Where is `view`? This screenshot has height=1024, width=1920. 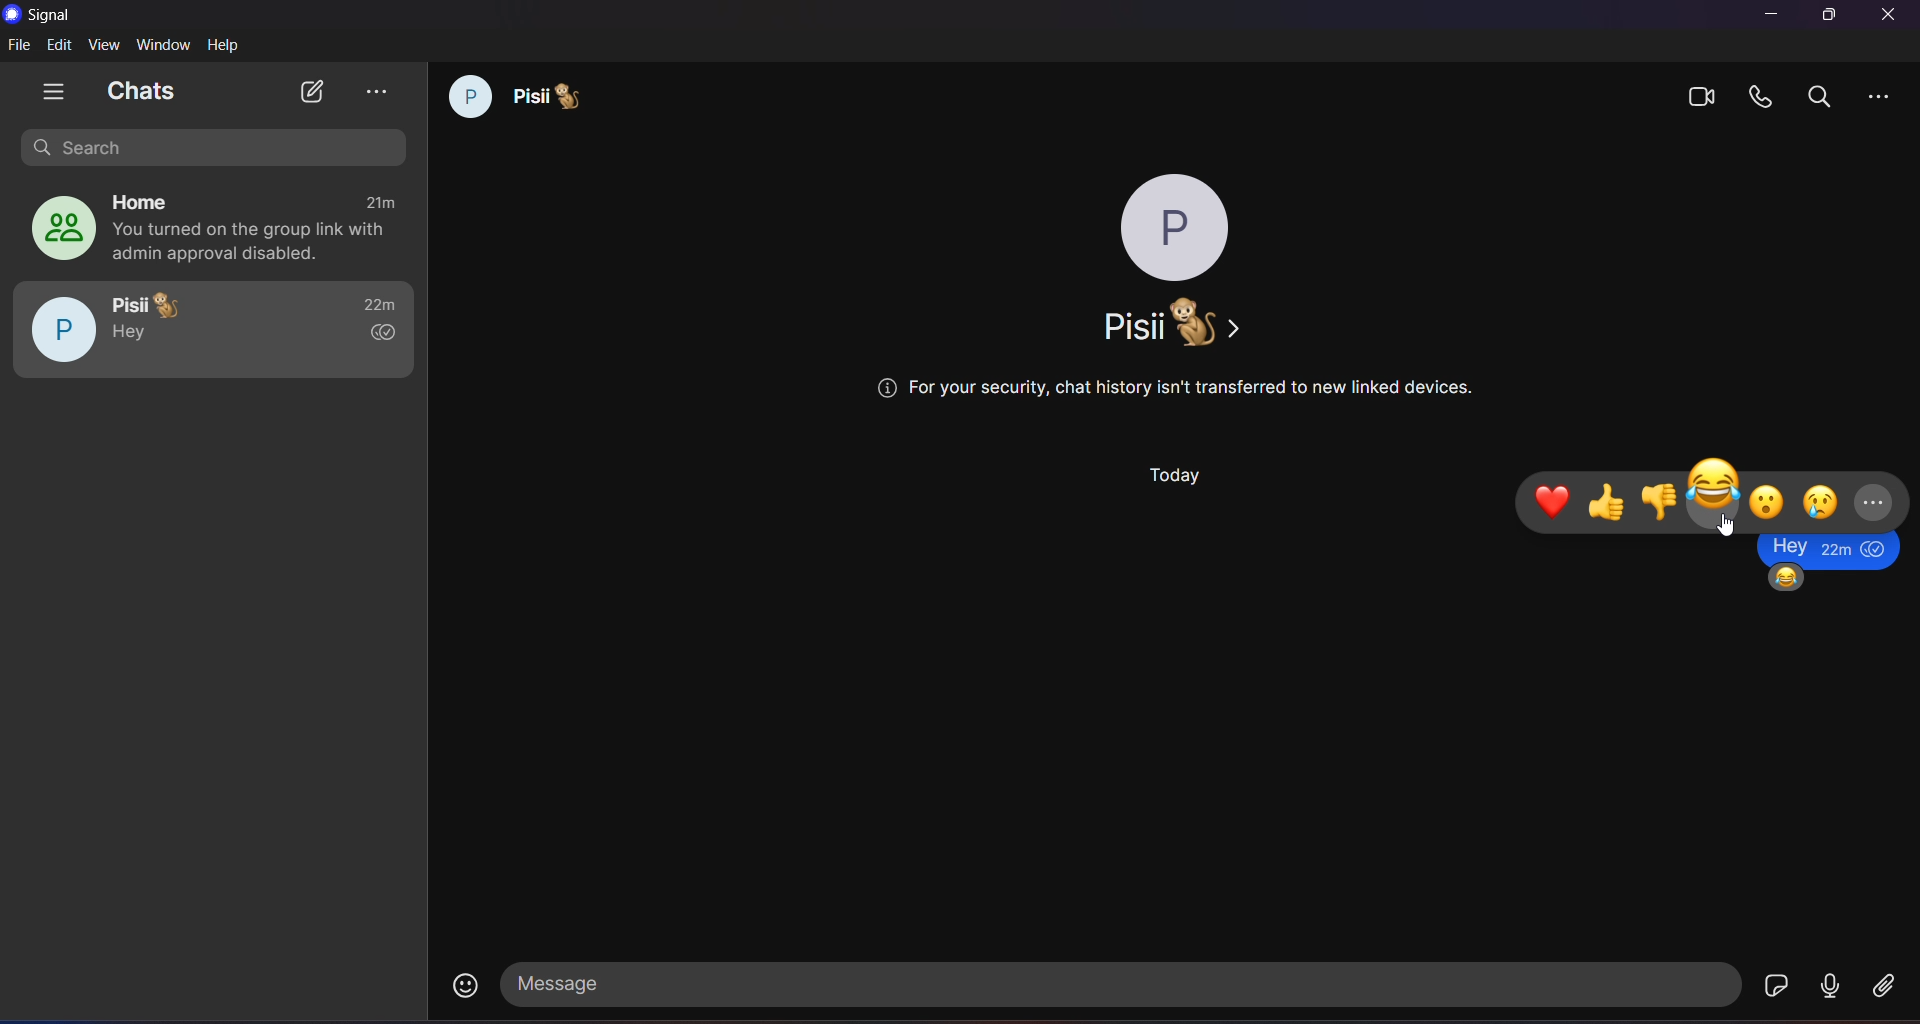 view is located at coordinates (105, 45).